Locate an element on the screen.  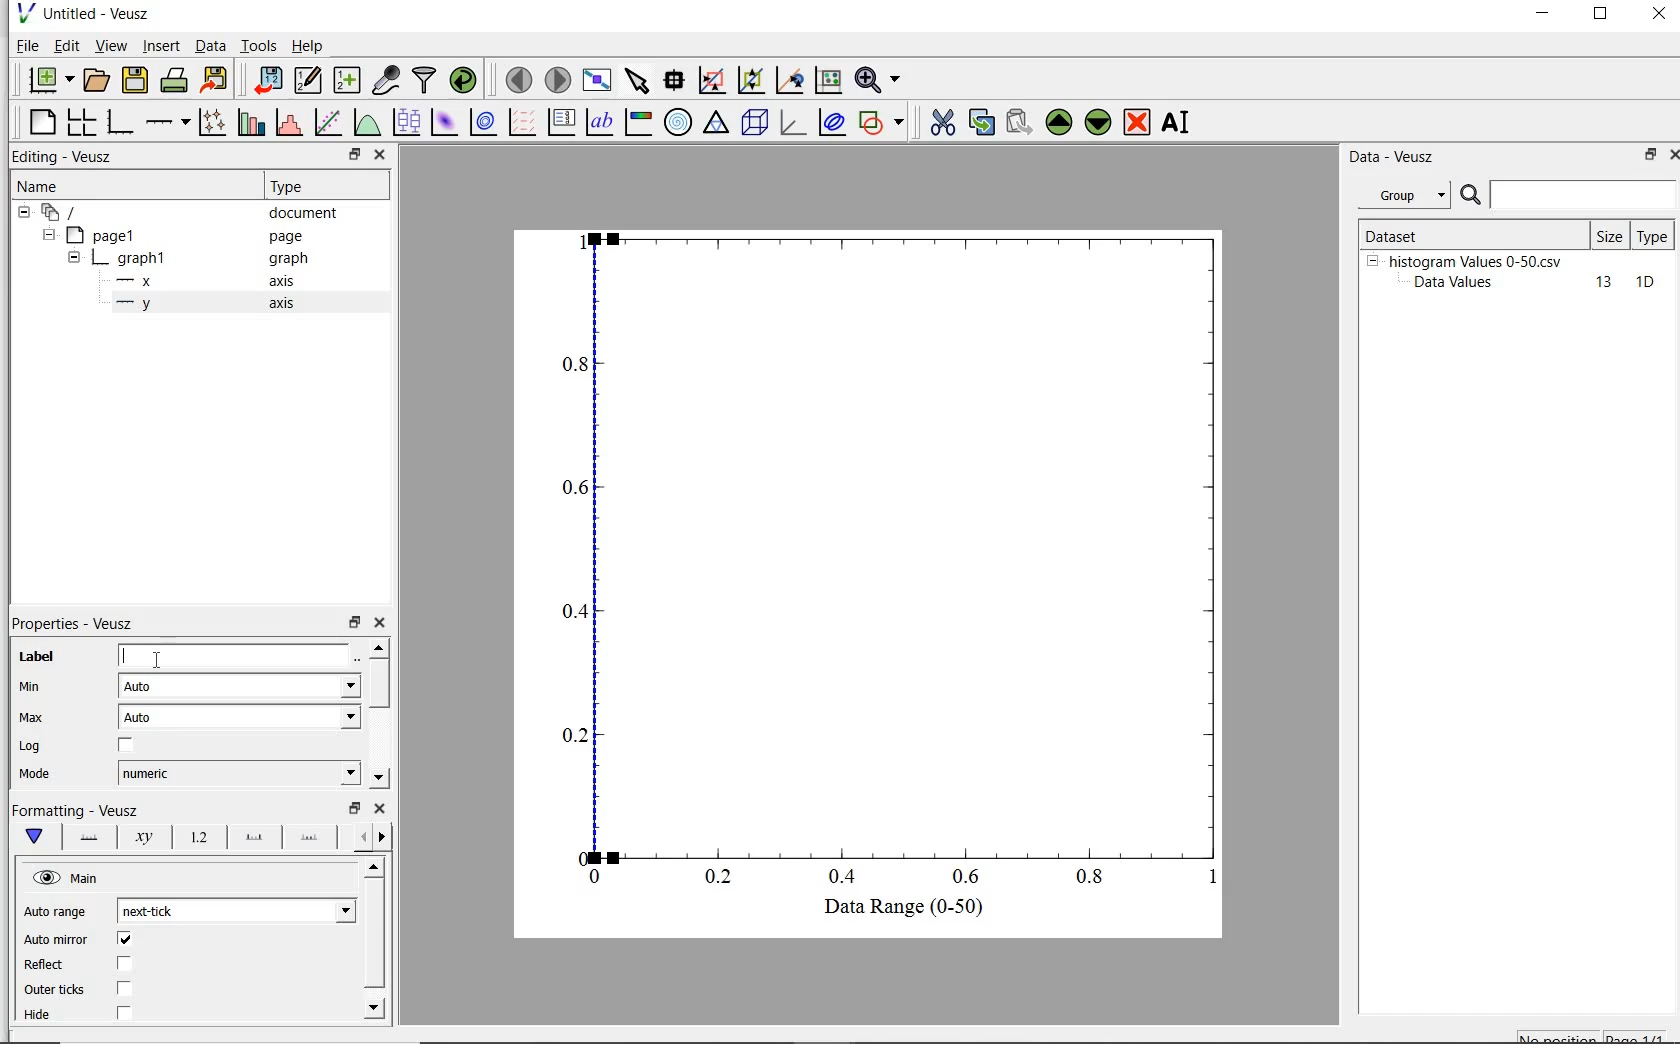
plot points with line and error bars is located at coordinates (213, 121).